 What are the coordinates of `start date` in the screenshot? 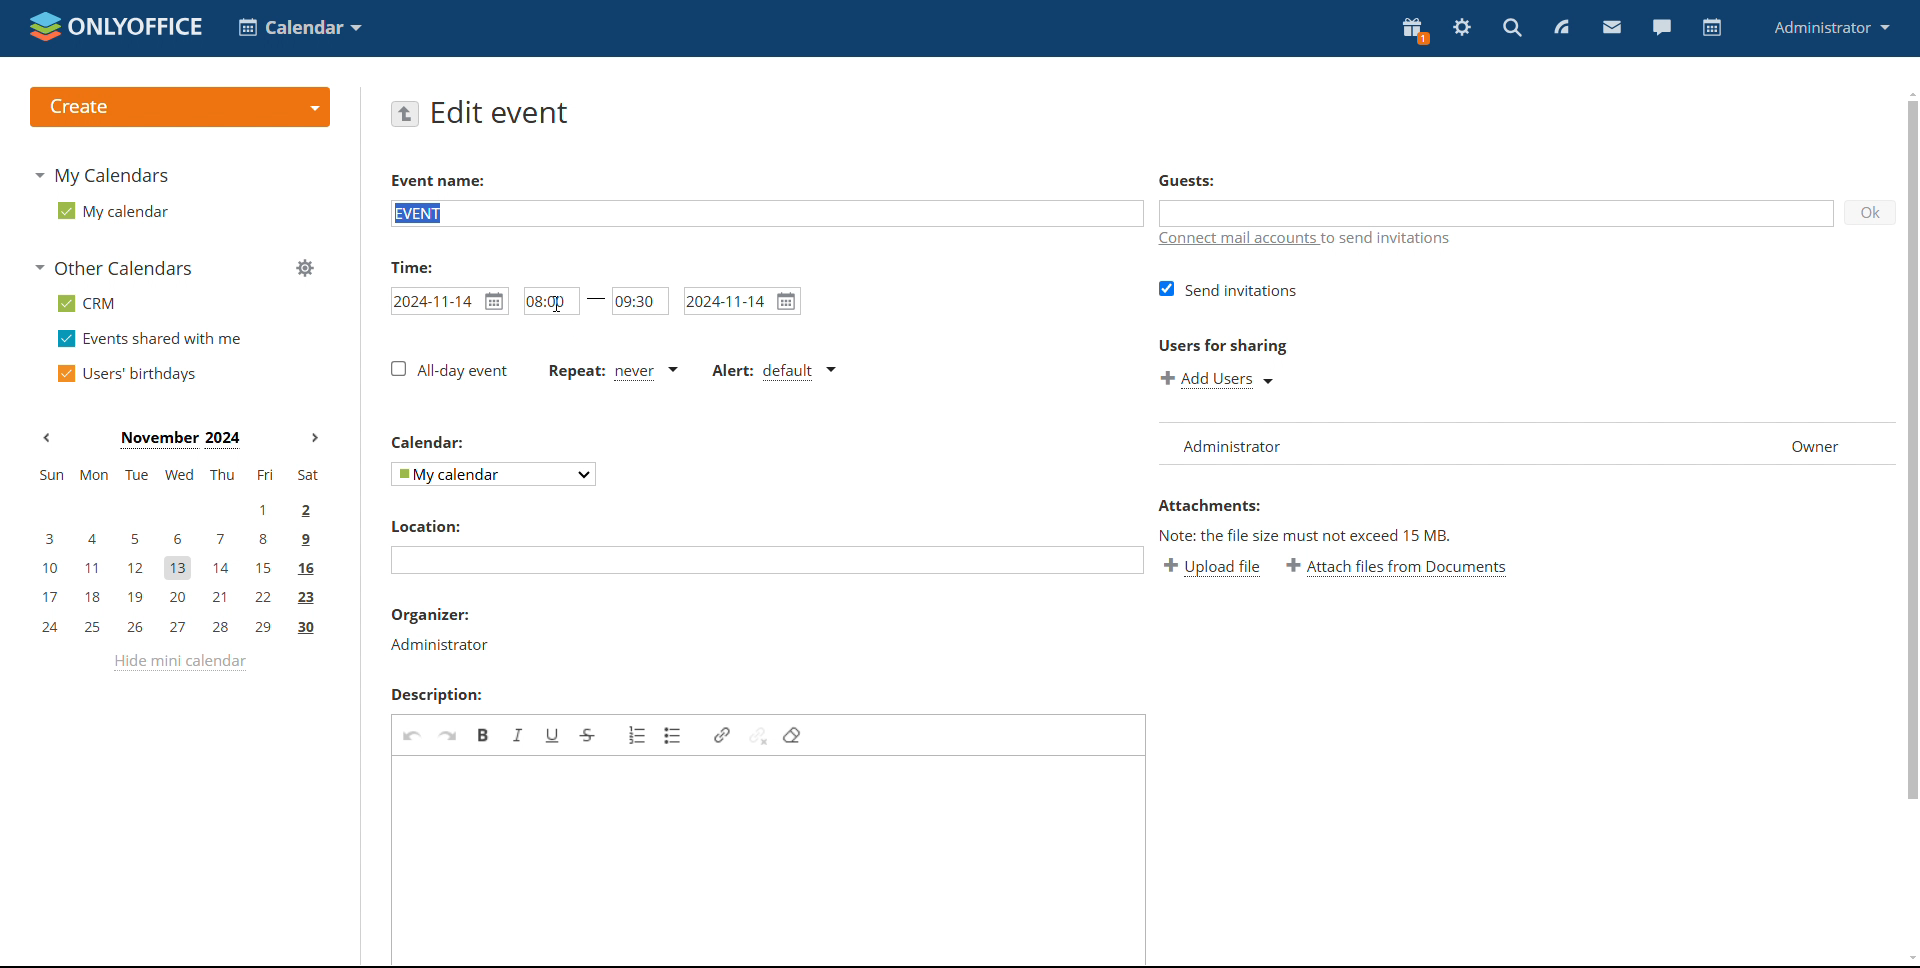 It's located at (449, 301).